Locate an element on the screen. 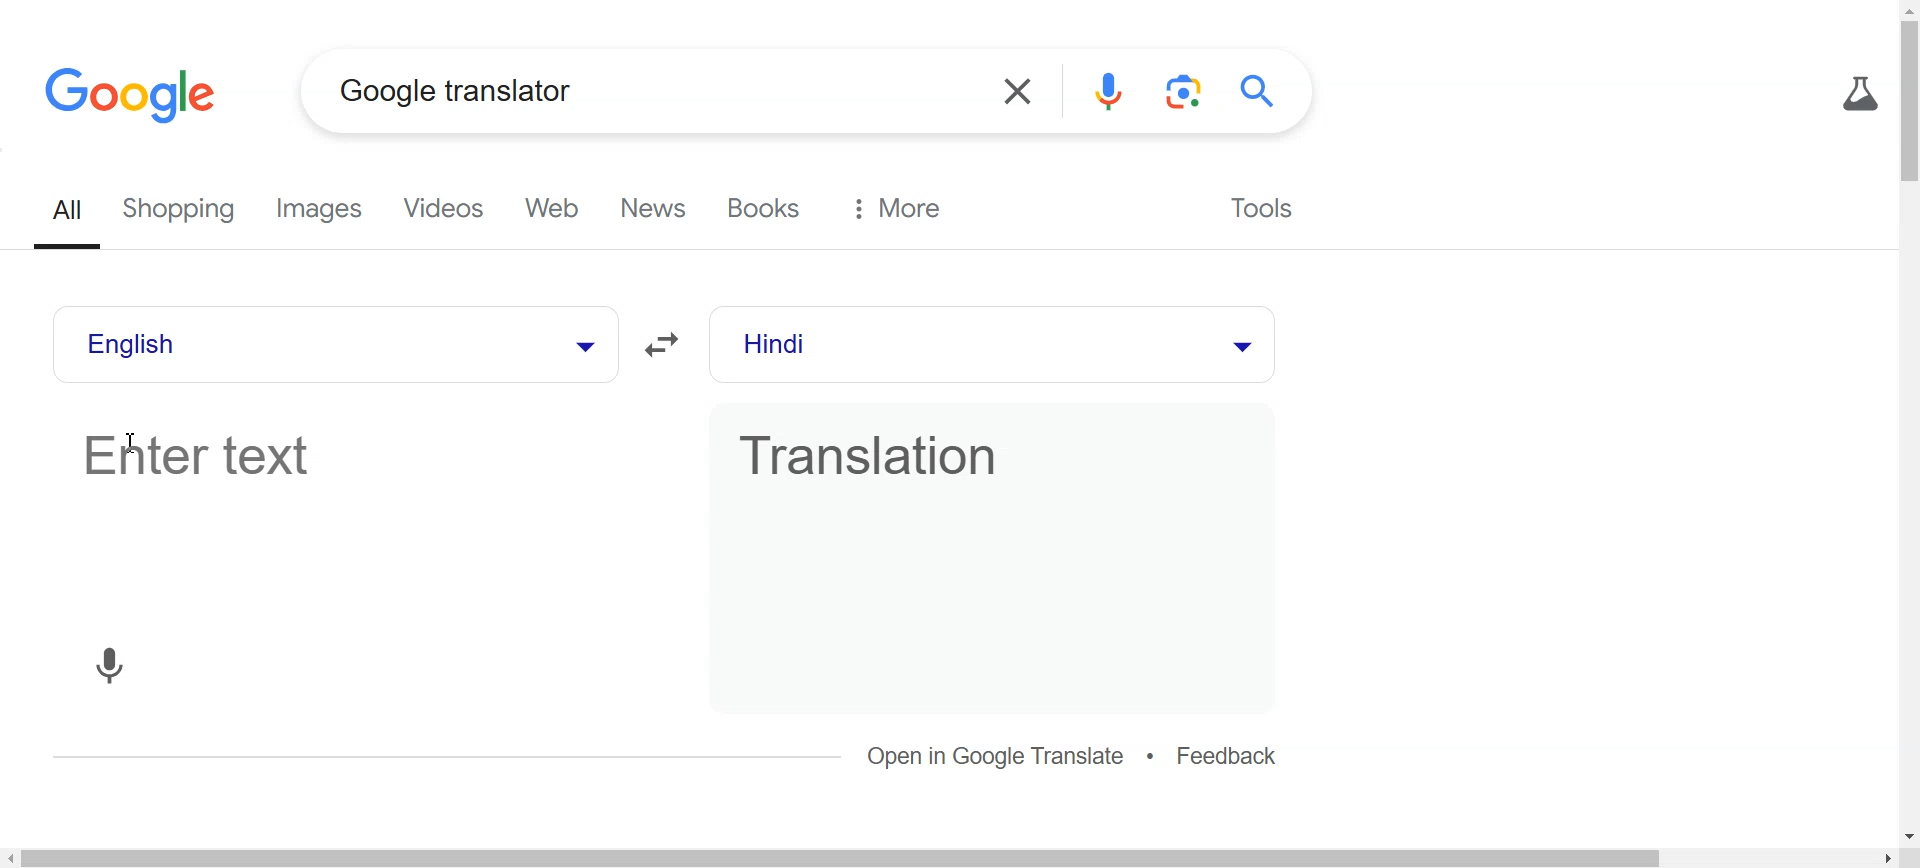 This screenshot has height=868, width=1920. Erase is located at coordinates (1014, 92).